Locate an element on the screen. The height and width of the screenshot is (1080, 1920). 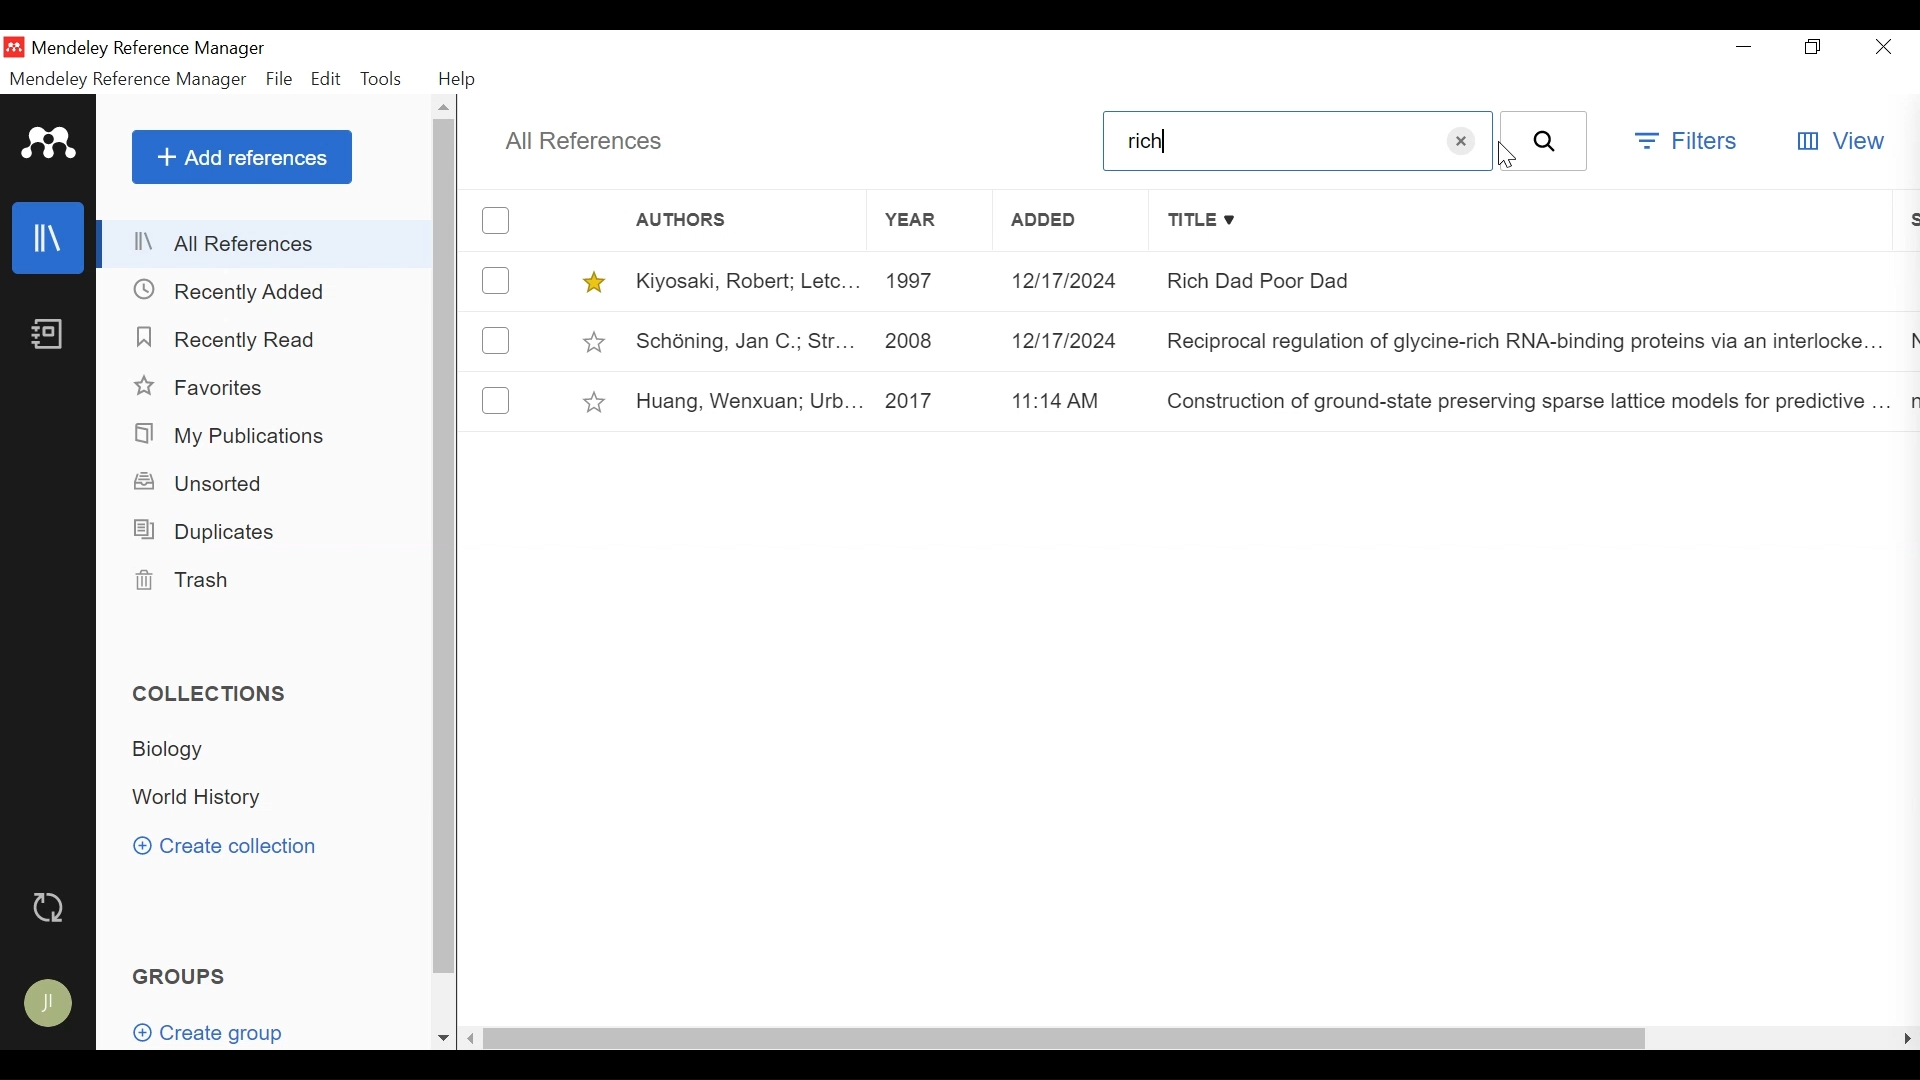
Library is located at coordinates (50, 238).